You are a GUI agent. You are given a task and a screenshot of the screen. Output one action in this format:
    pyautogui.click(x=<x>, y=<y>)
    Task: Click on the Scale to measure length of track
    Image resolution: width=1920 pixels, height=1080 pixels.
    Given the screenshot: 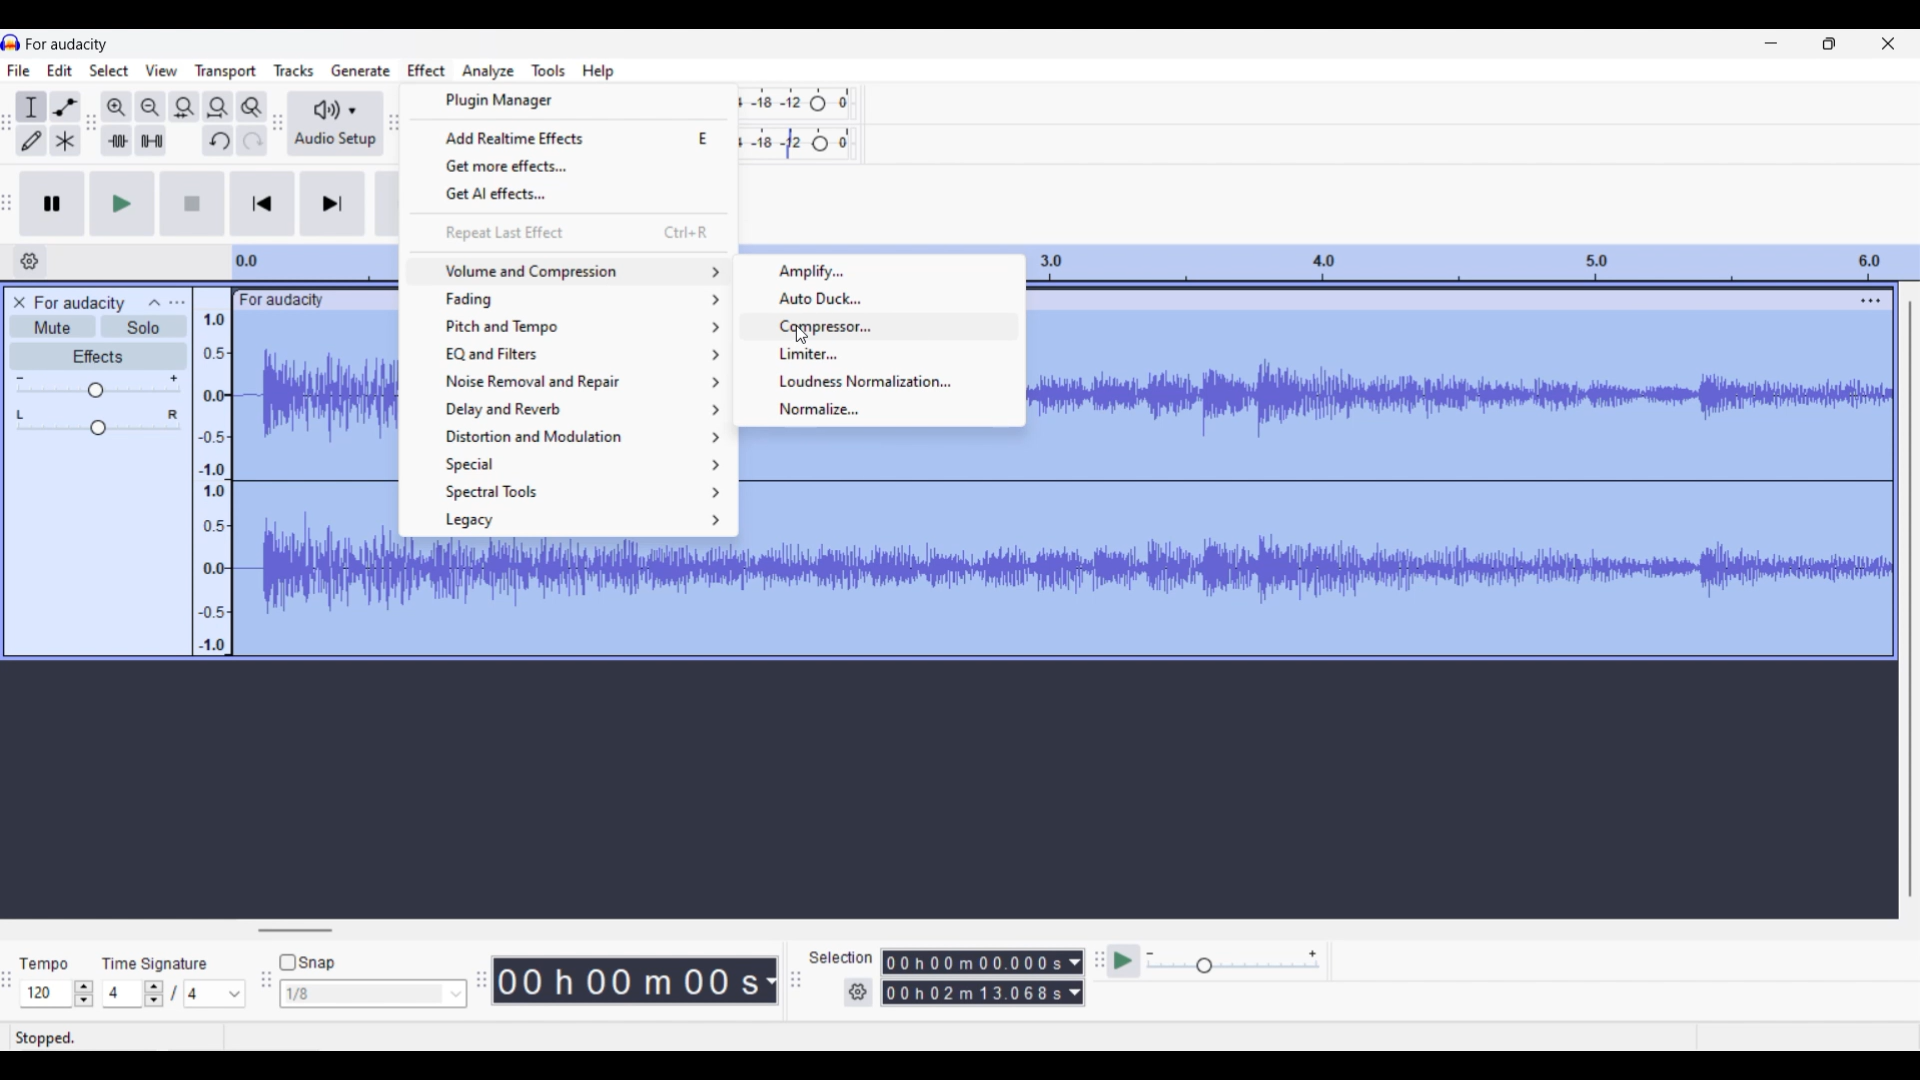 What is the action you would take?
    pyautogui.click(x=1476, y=262)
    